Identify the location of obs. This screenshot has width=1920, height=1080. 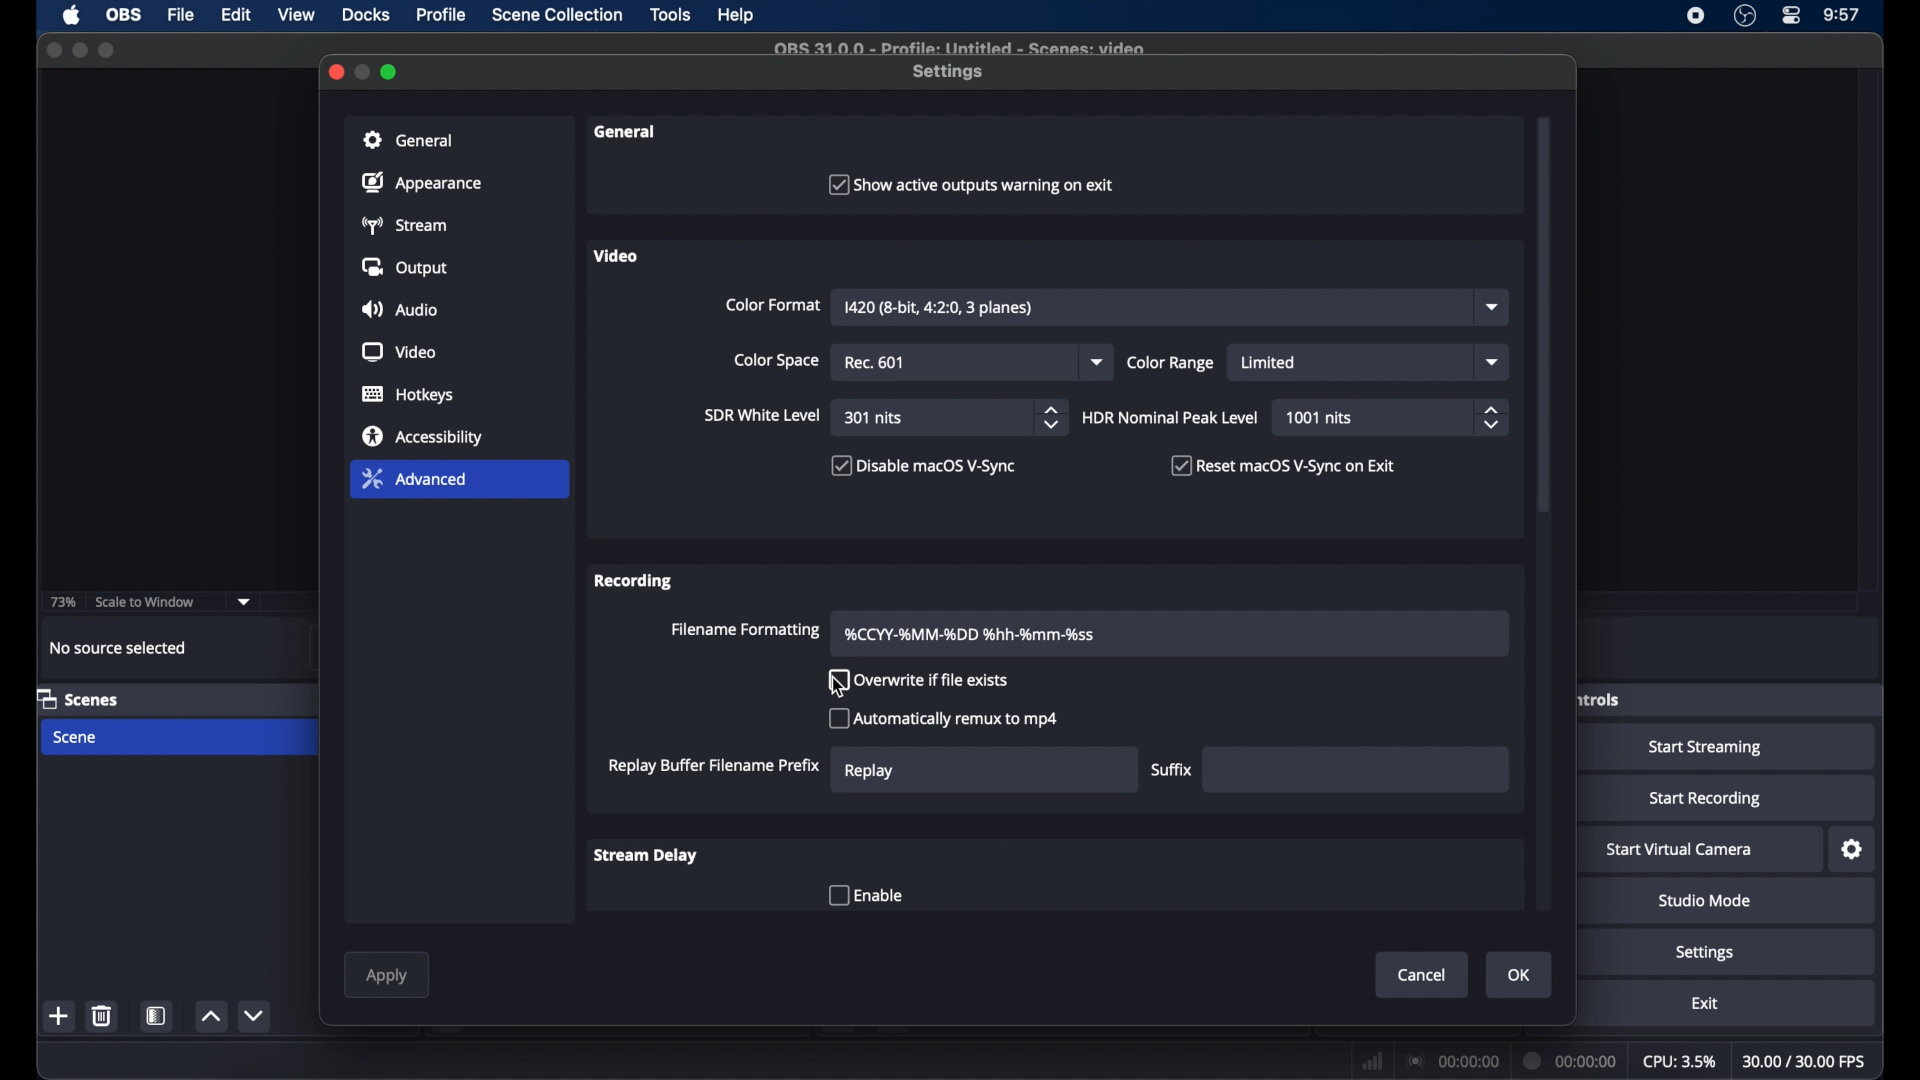
(122, 15).